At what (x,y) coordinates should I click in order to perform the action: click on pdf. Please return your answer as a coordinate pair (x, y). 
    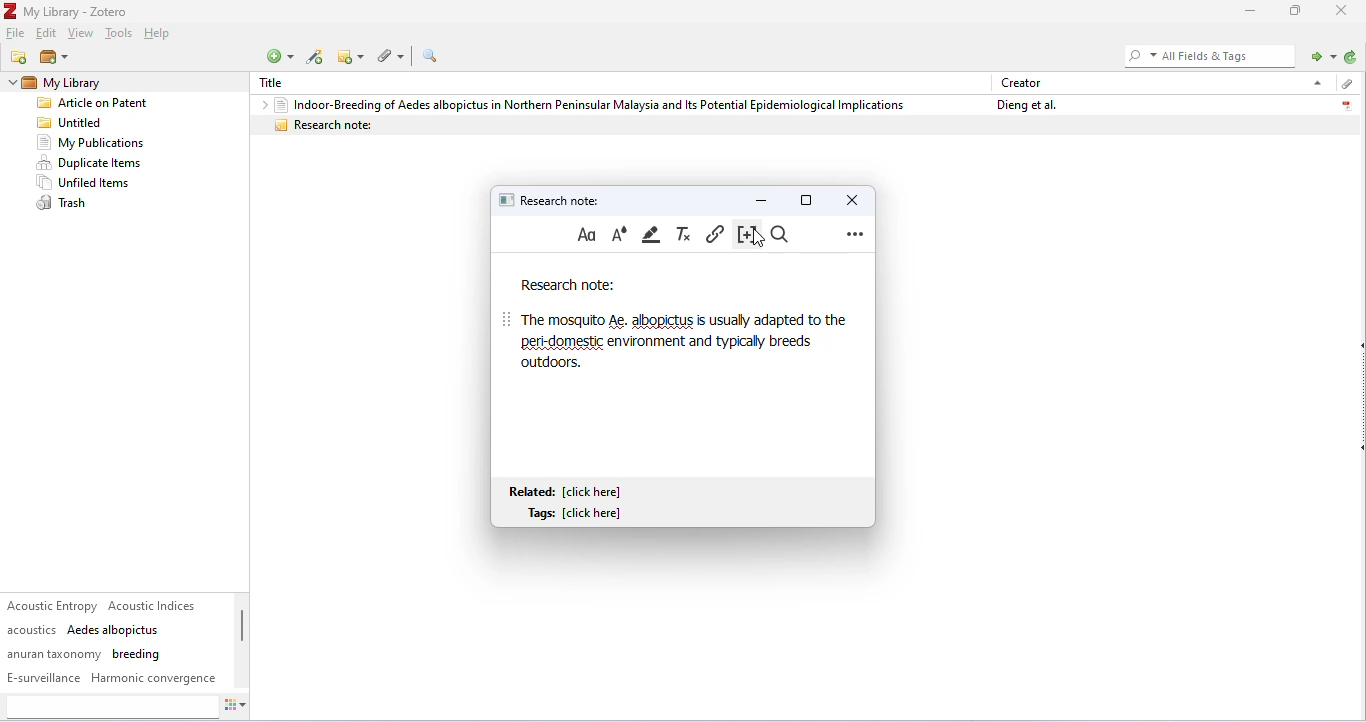
    Looking at the image, I should click on (1346, 103).